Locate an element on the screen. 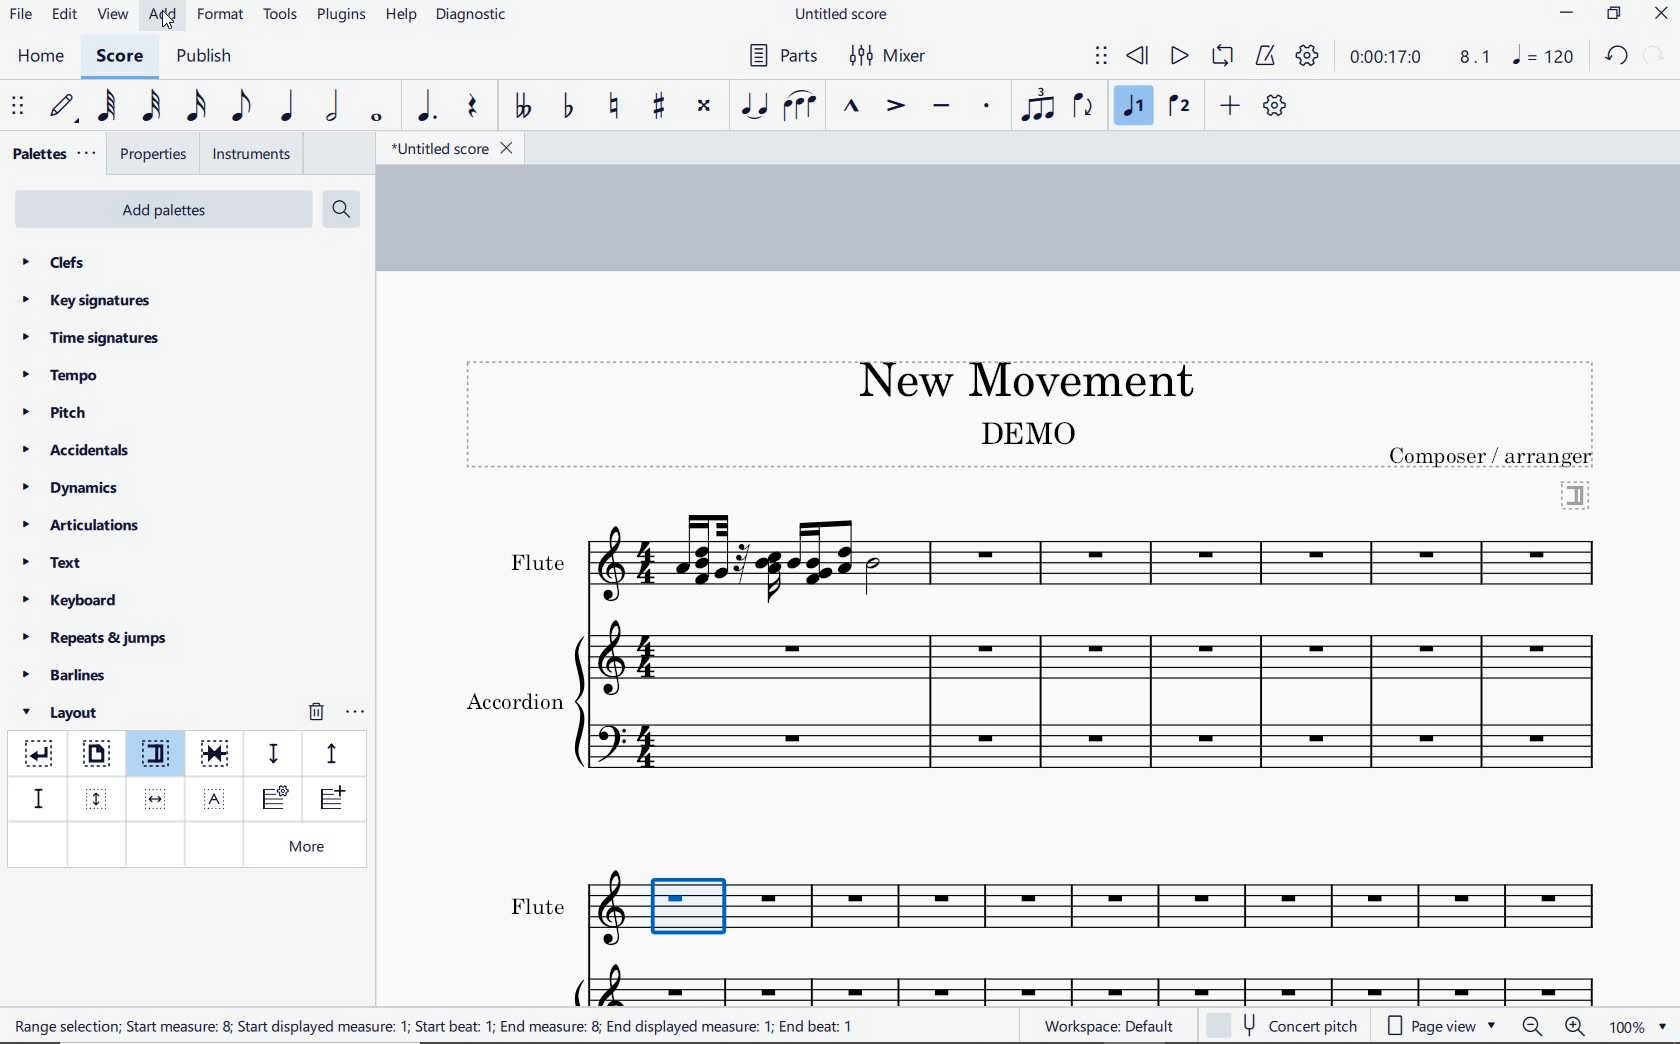 Image resolution: width=1680 pixels, height=1044 pixels. Parts is located at coordinates (779, 56).